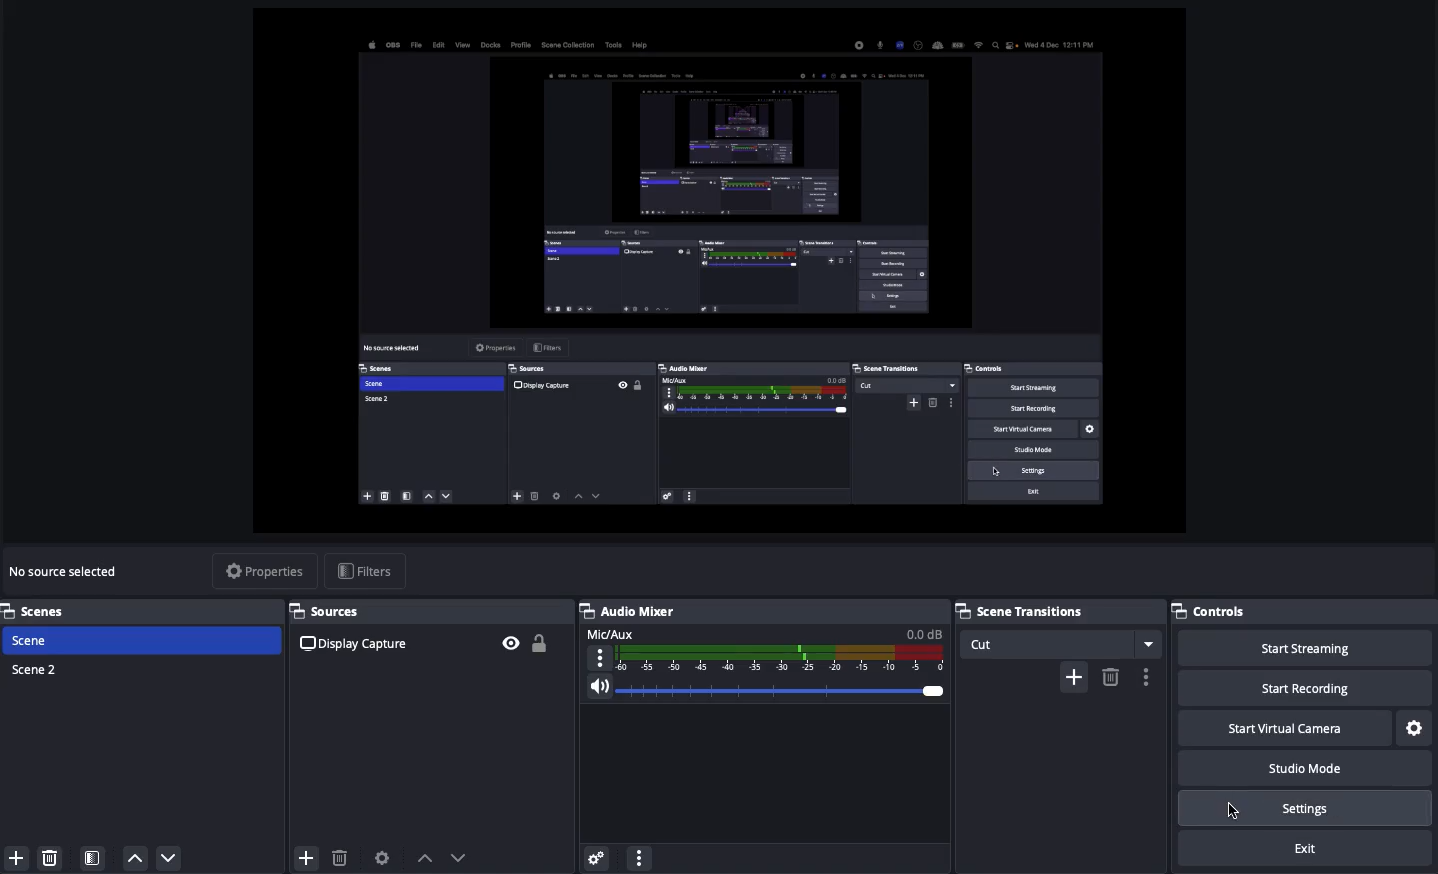 The width and height of the screenshot is (1438, 874). I want to click on Delete, so click(341, 854).